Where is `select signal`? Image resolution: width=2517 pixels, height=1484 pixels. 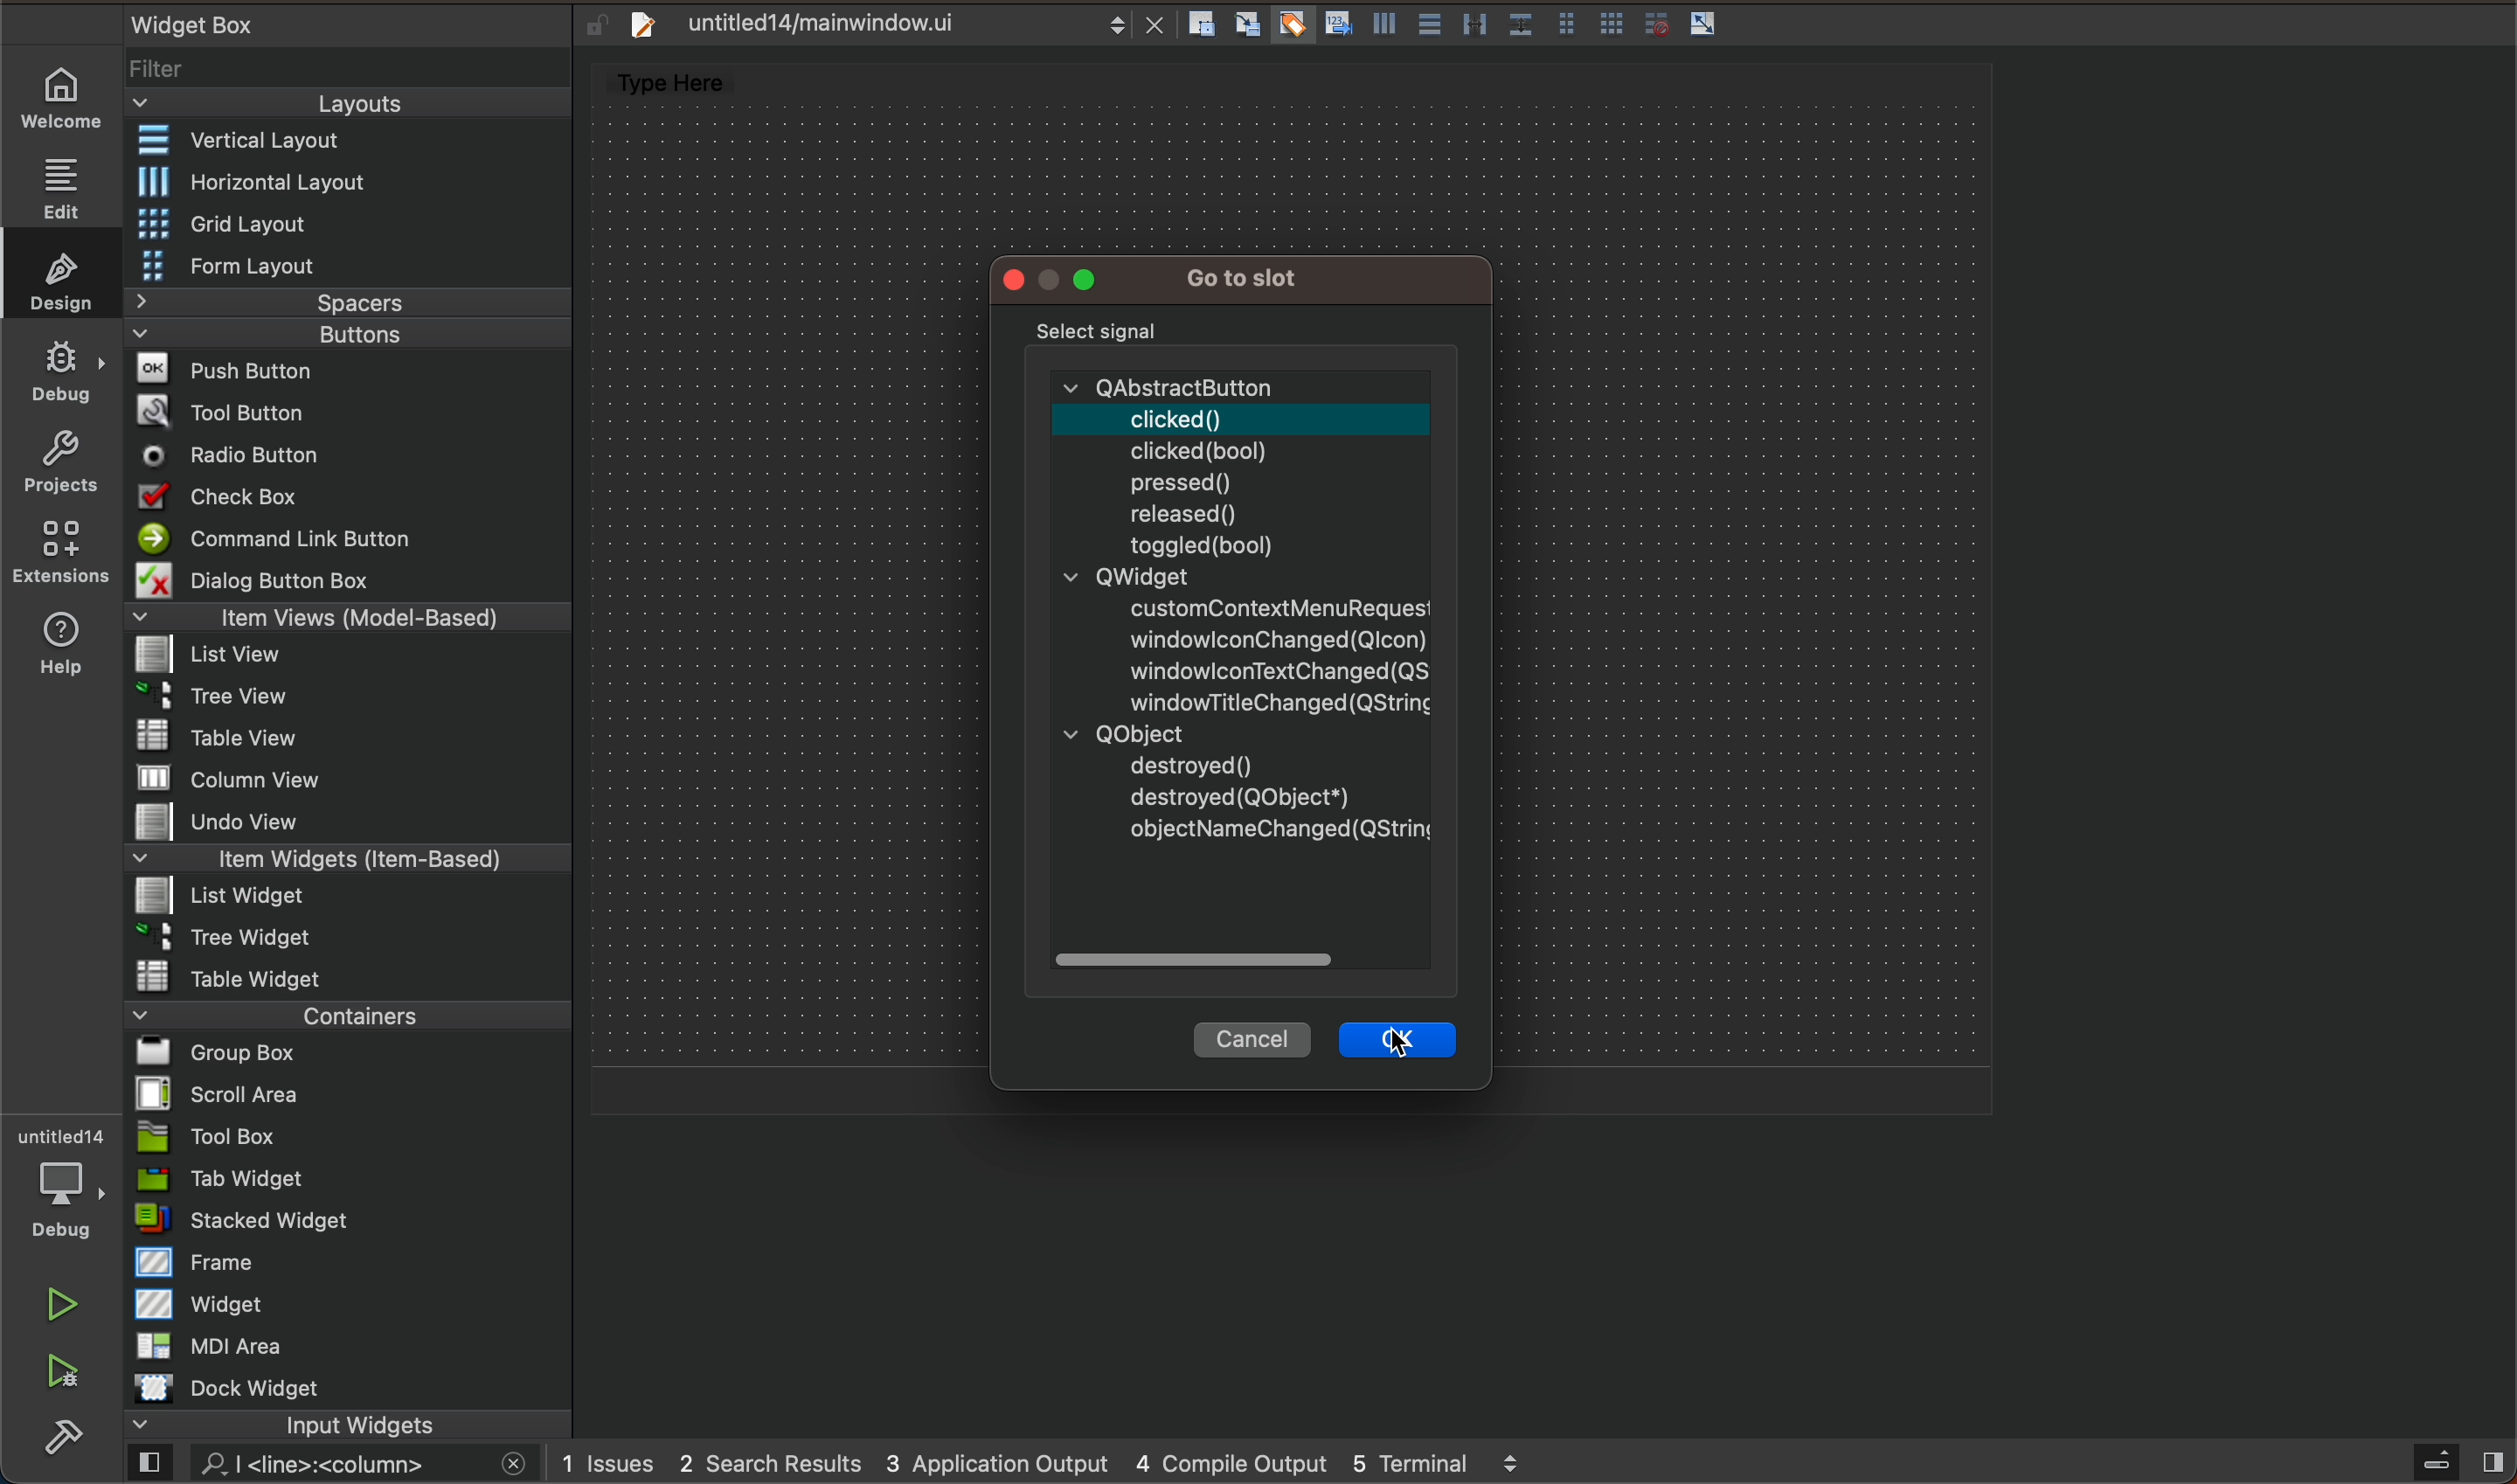
select signal is located at coordinates (1124, 331).